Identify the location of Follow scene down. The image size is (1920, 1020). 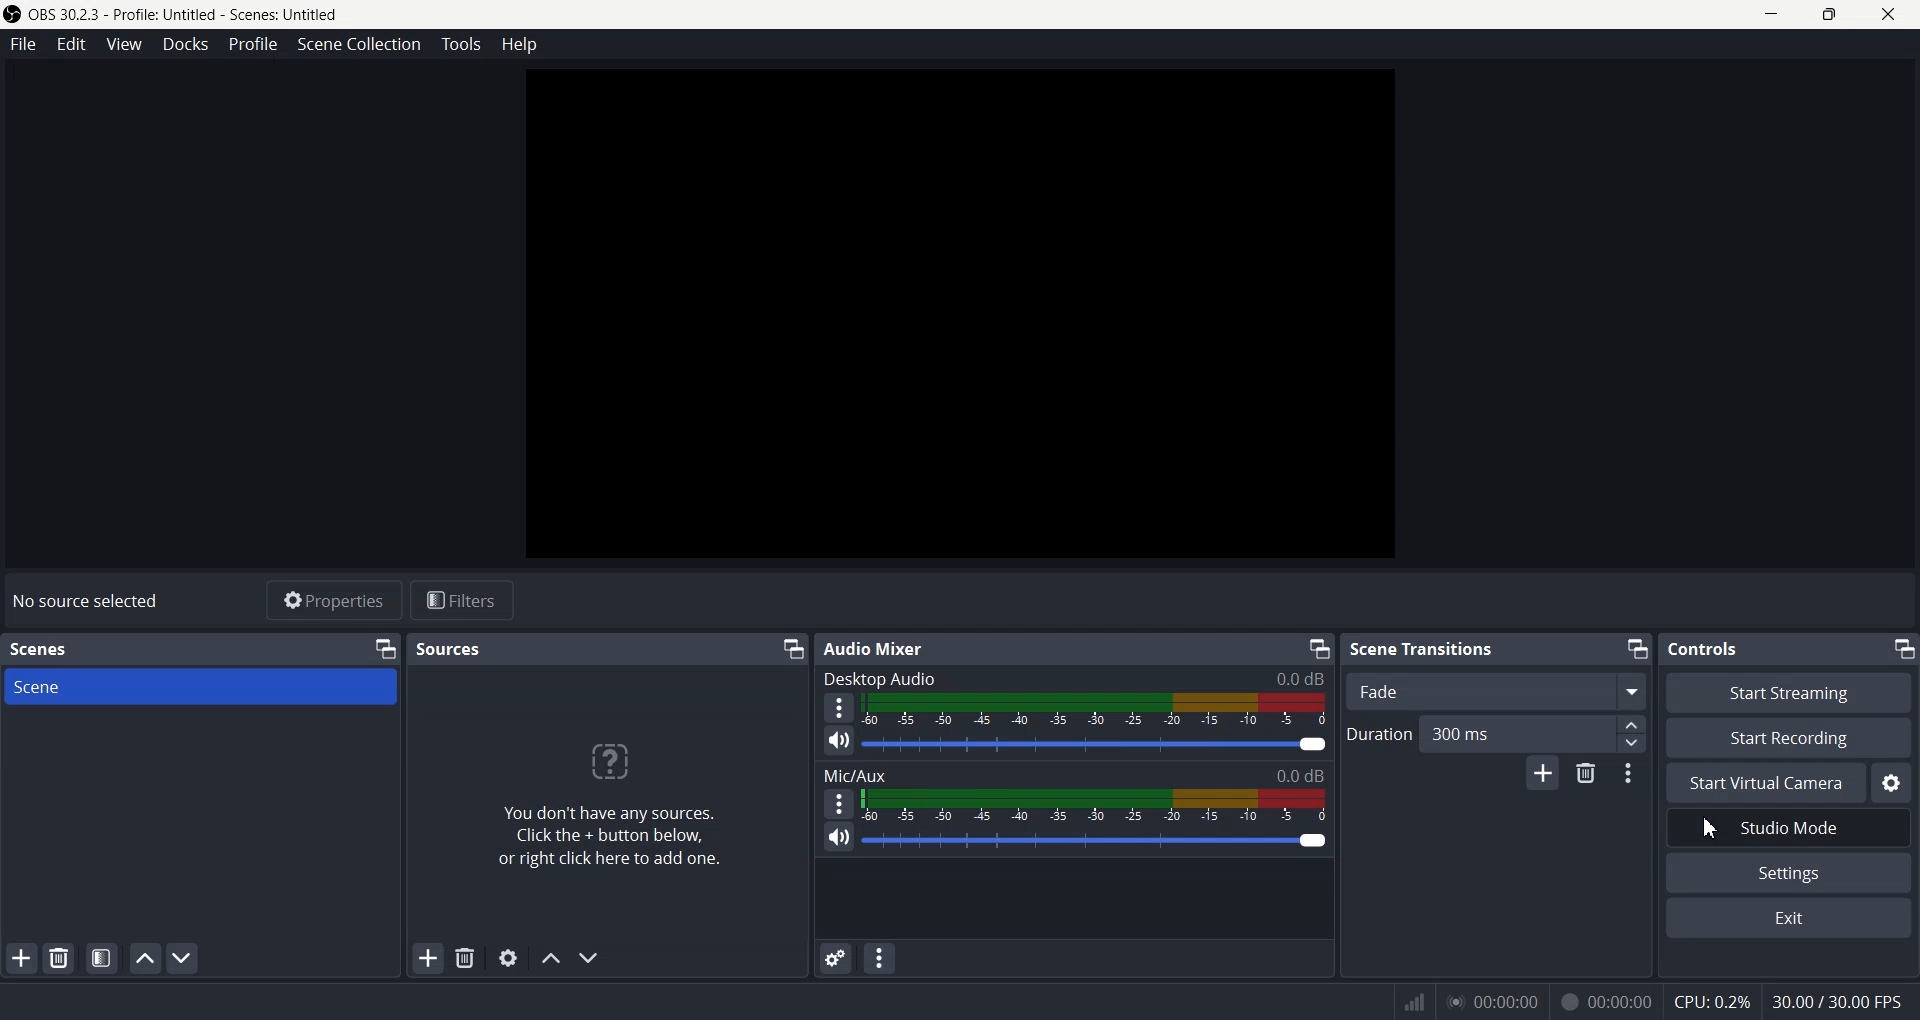
(183, 958).